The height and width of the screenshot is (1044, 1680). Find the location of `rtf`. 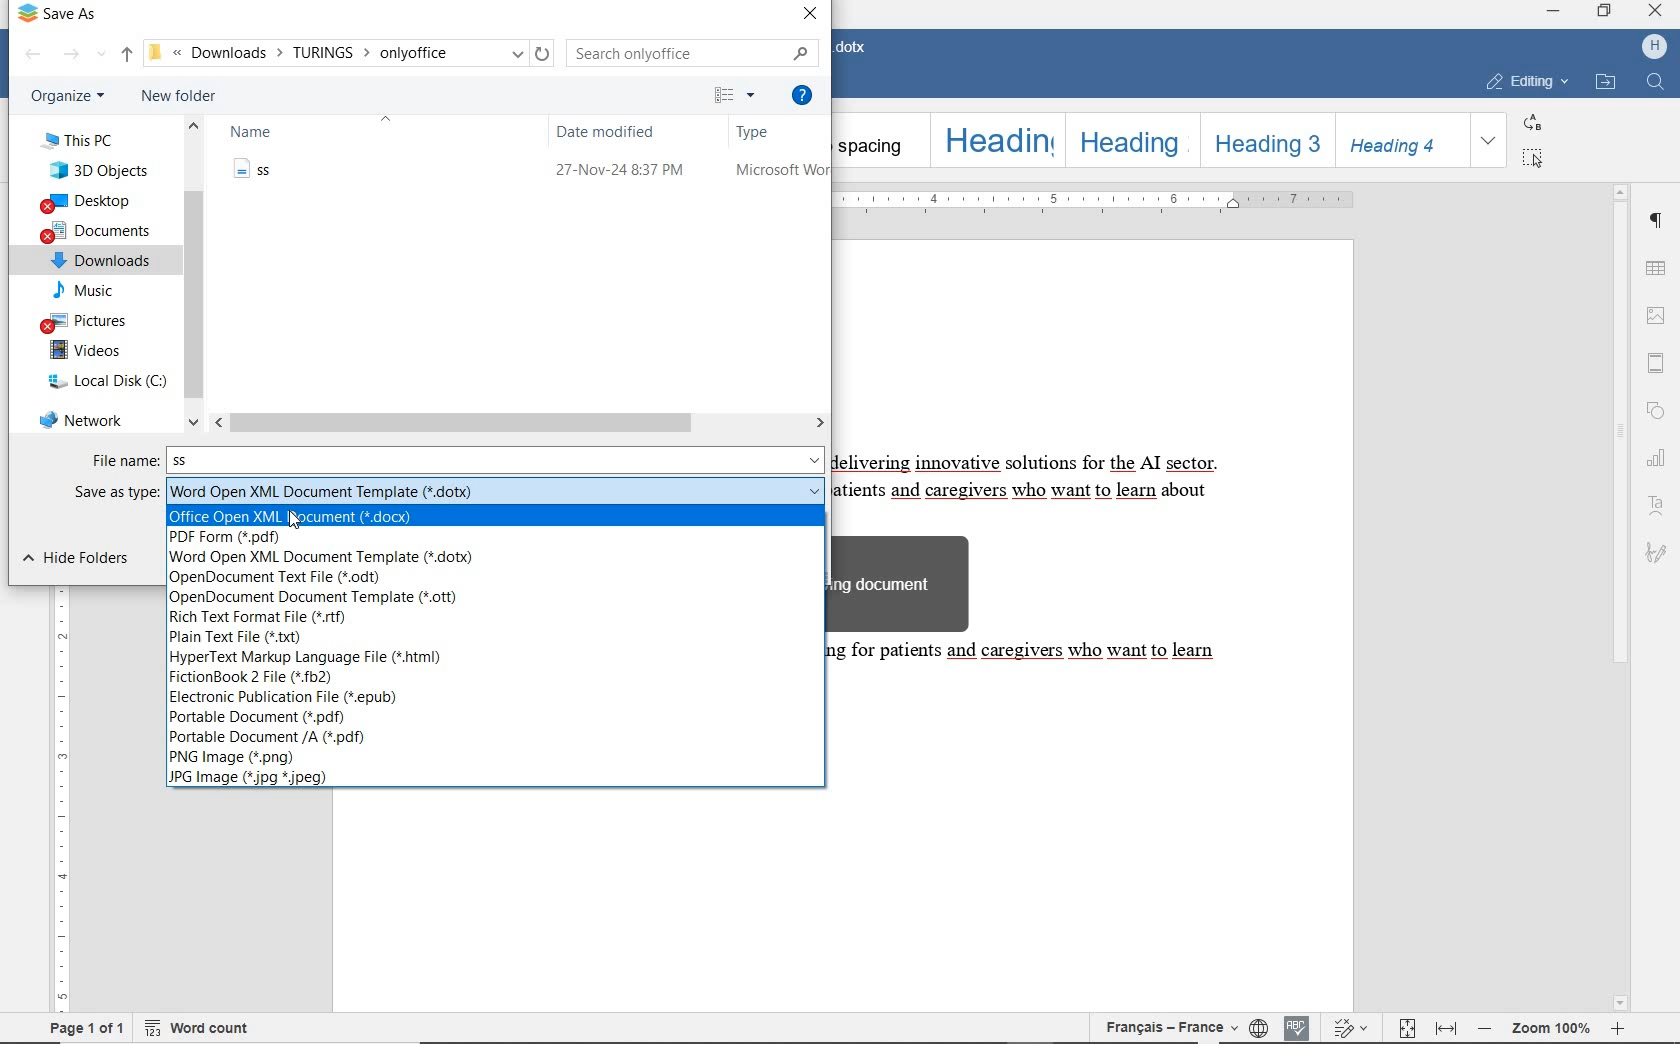

rtf is located at coordinates (262, 617).